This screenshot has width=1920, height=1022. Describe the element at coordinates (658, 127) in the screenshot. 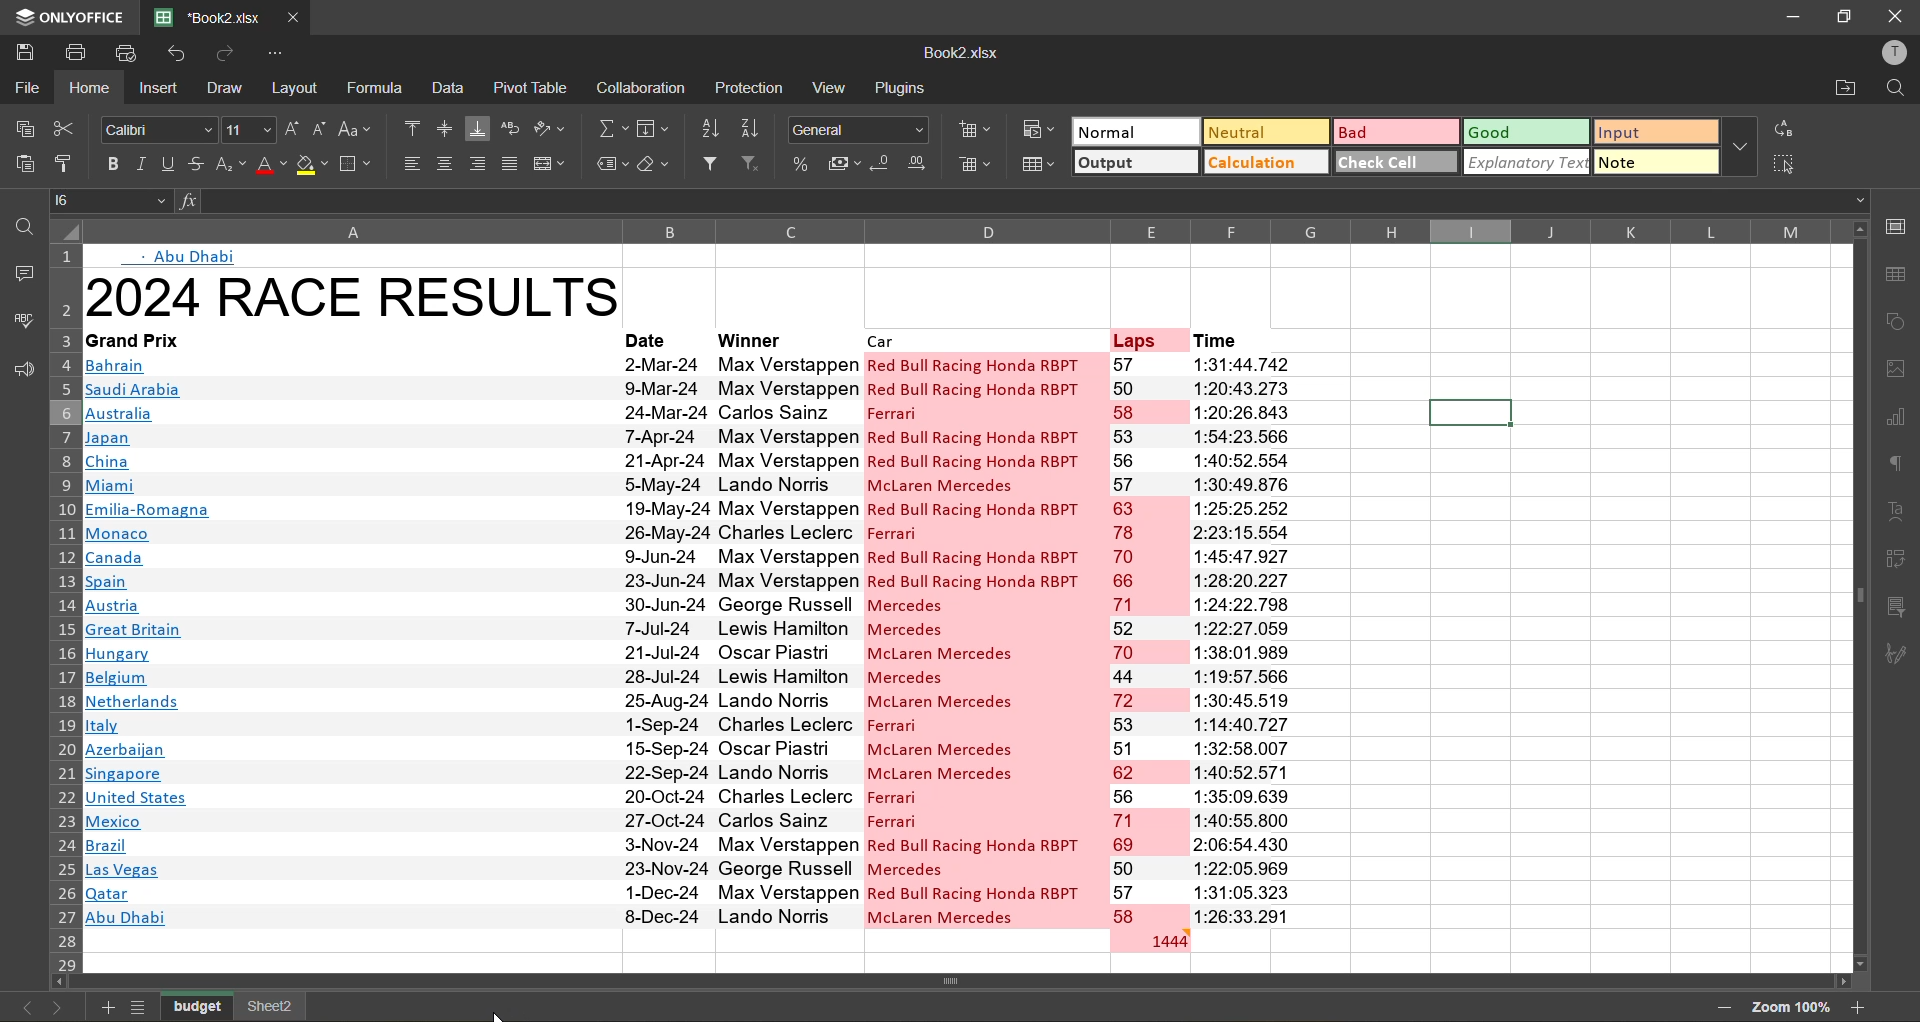

I see `fields` at that location.